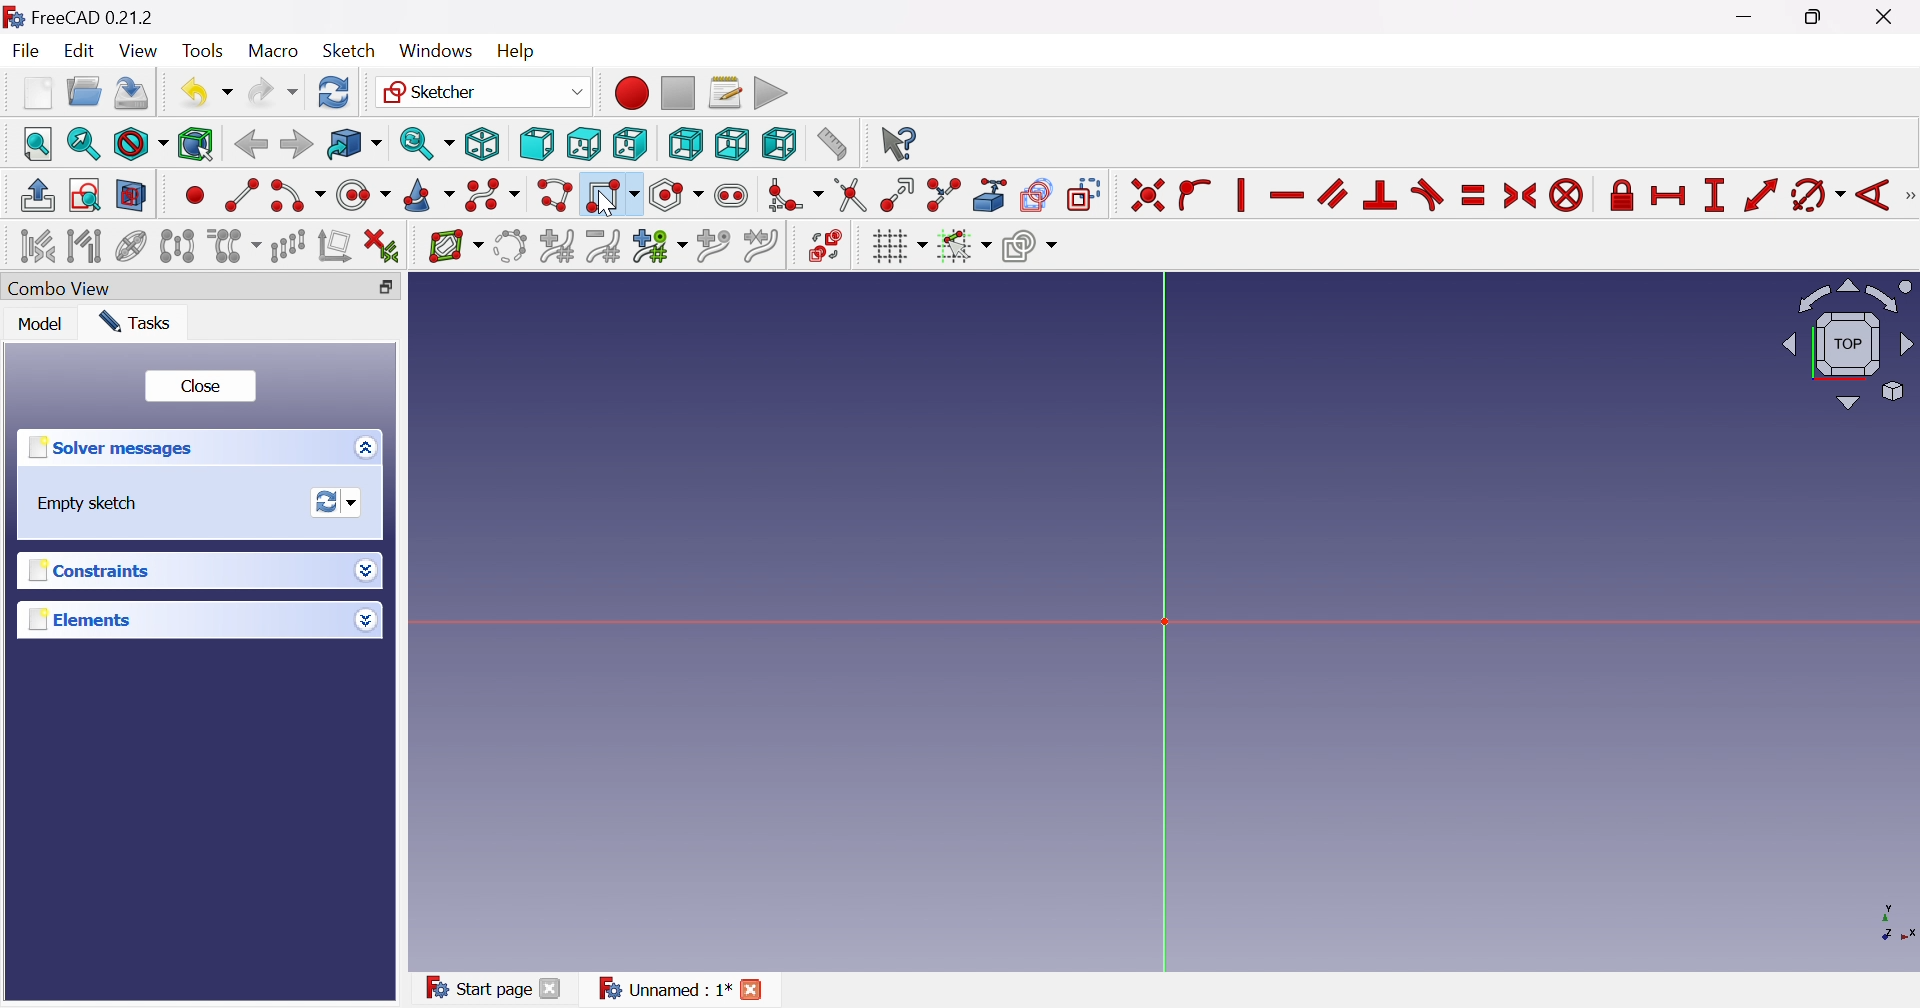  I want to click on Undo, so click(205, 92).